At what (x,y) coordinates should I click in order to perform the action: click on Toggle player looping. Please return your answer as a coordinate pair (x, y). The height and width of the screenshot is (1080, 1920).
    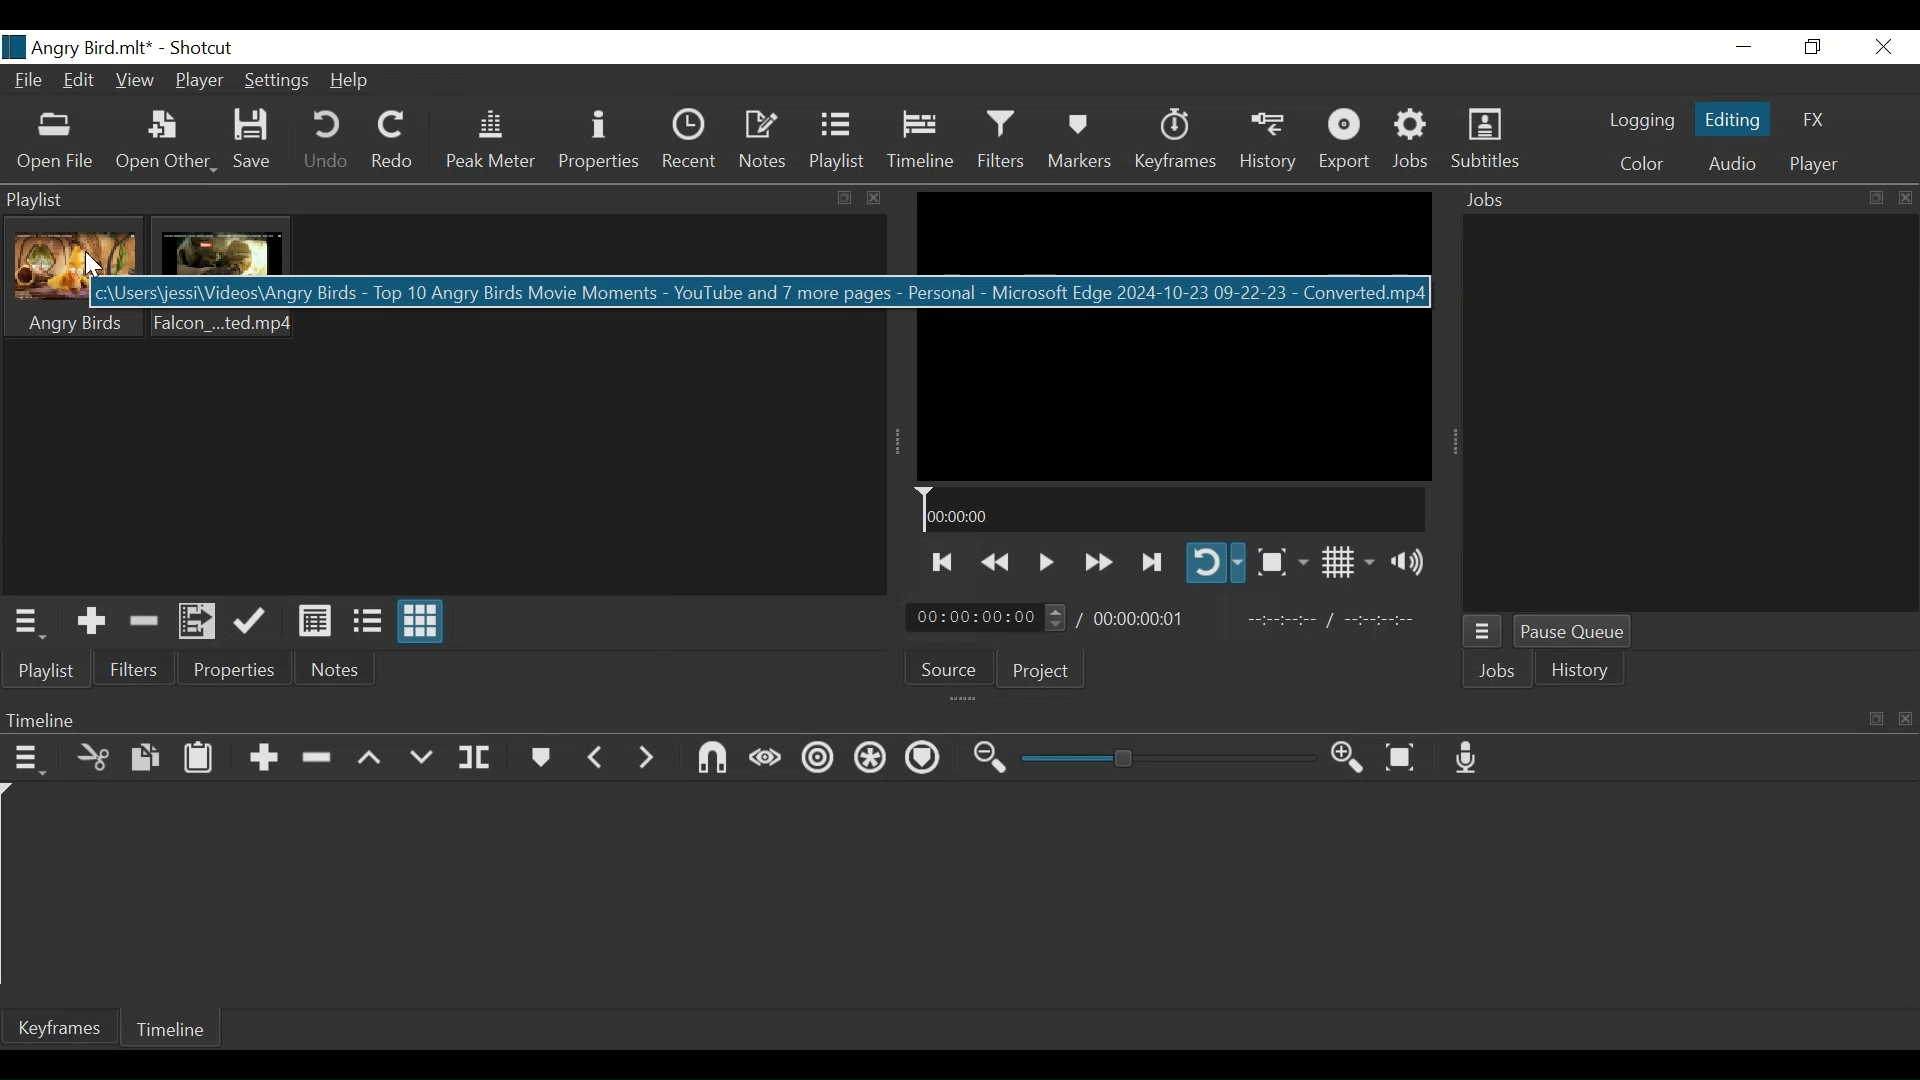
    Looking at the image, I should click on (1215, 564).